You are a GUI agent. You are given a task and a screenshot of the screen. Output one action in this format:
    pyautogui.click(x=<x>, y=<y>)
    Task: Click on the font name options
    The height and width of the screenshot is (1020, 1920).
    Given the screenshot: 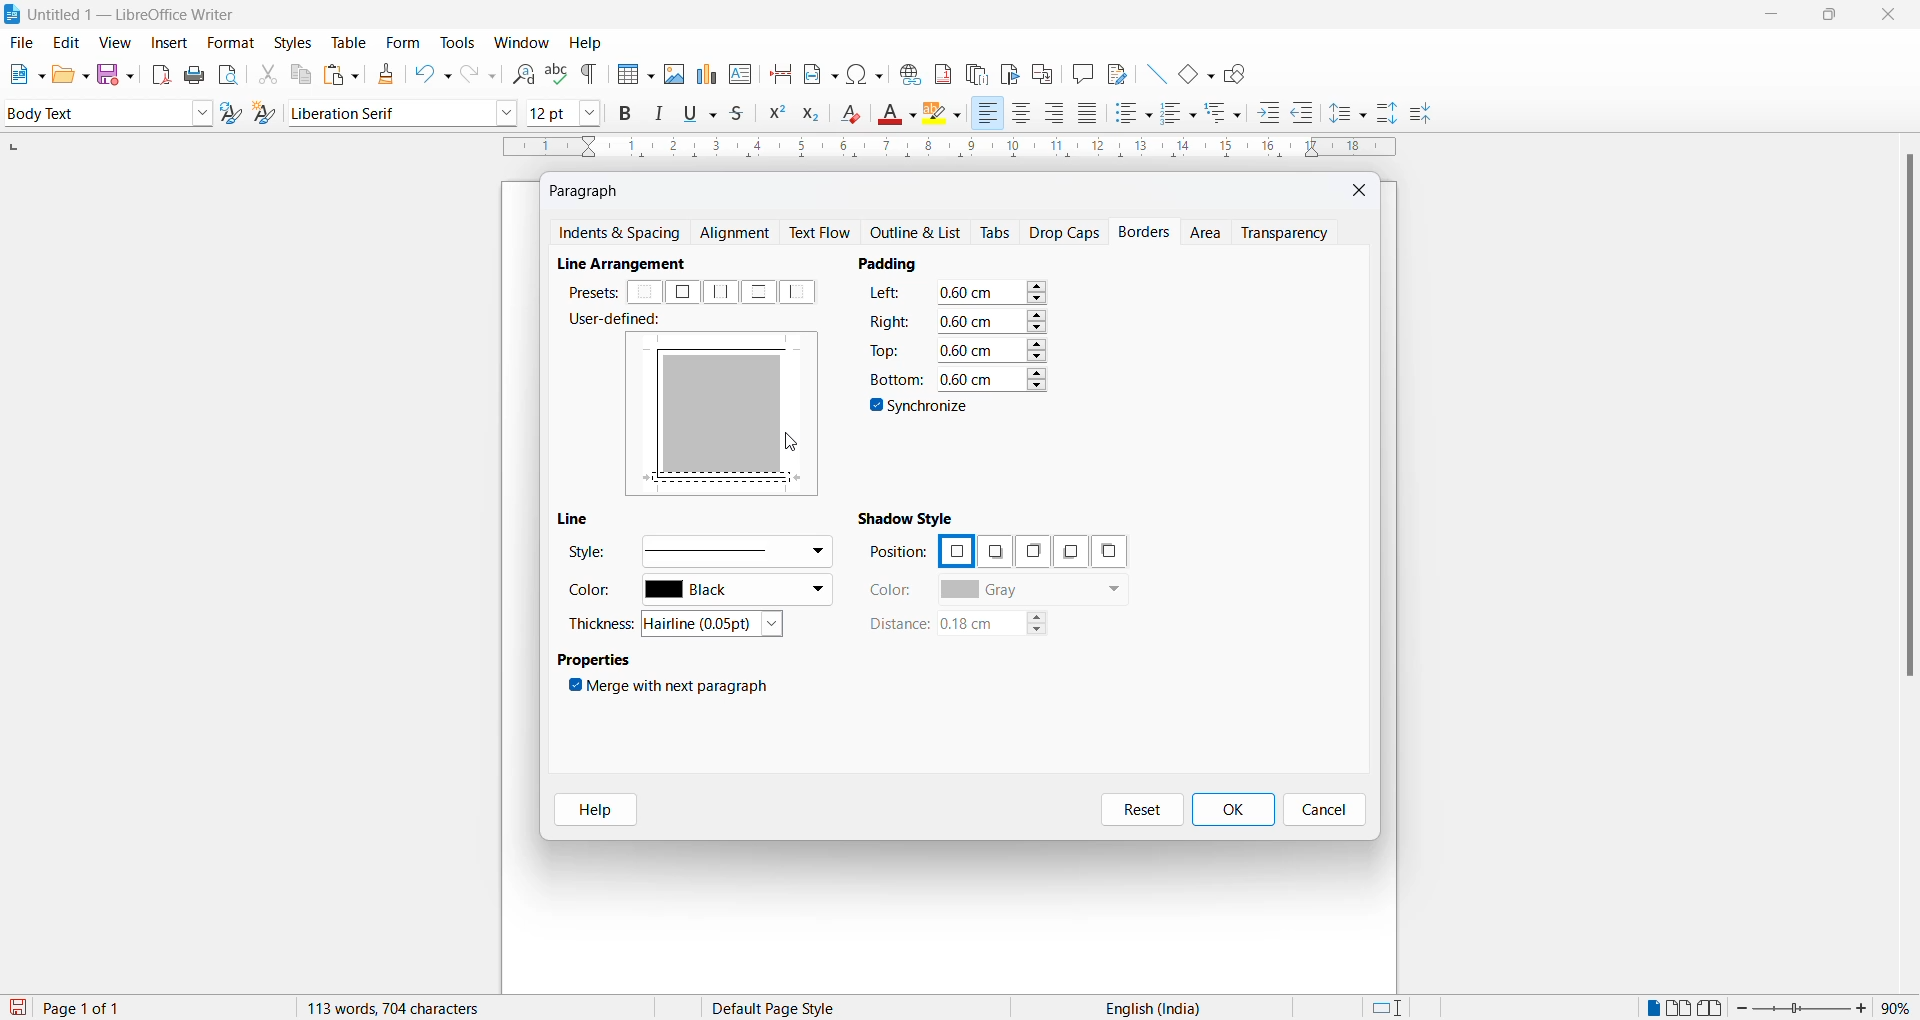 What is the action you would take?
    pyautogui.click(x=507, y=112)
    